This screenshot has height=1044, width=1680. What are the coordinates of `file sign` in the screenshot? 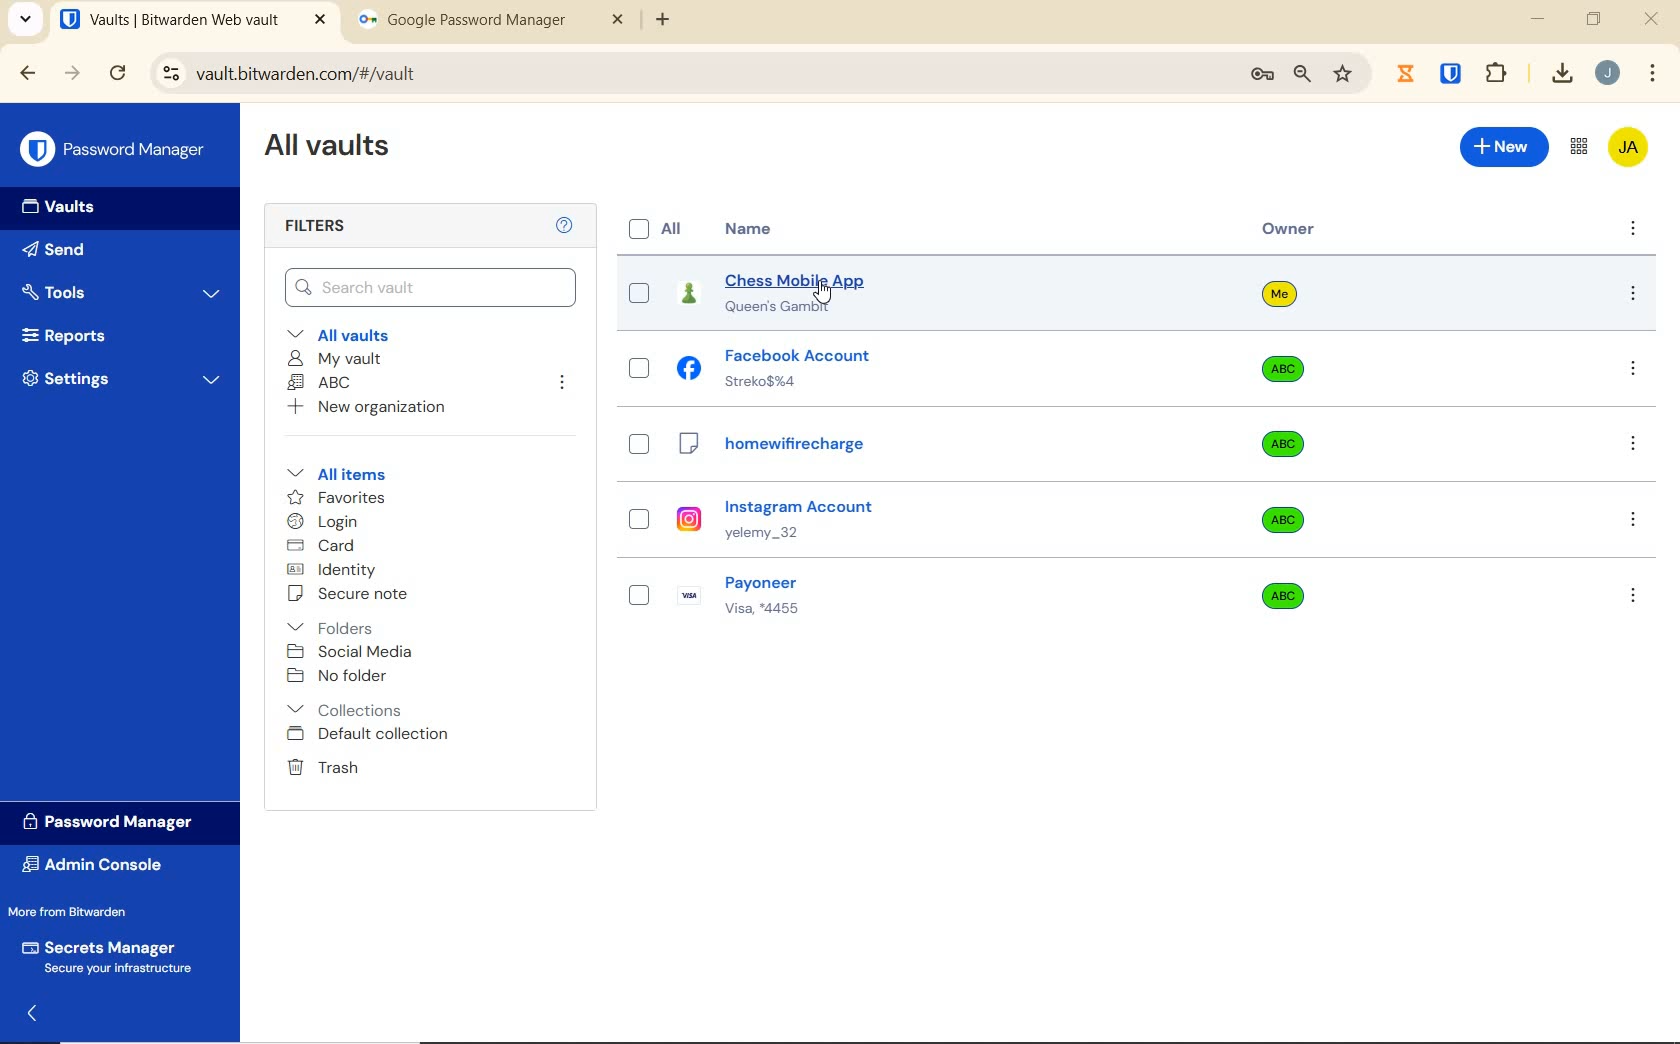 It's located at (690, 445).